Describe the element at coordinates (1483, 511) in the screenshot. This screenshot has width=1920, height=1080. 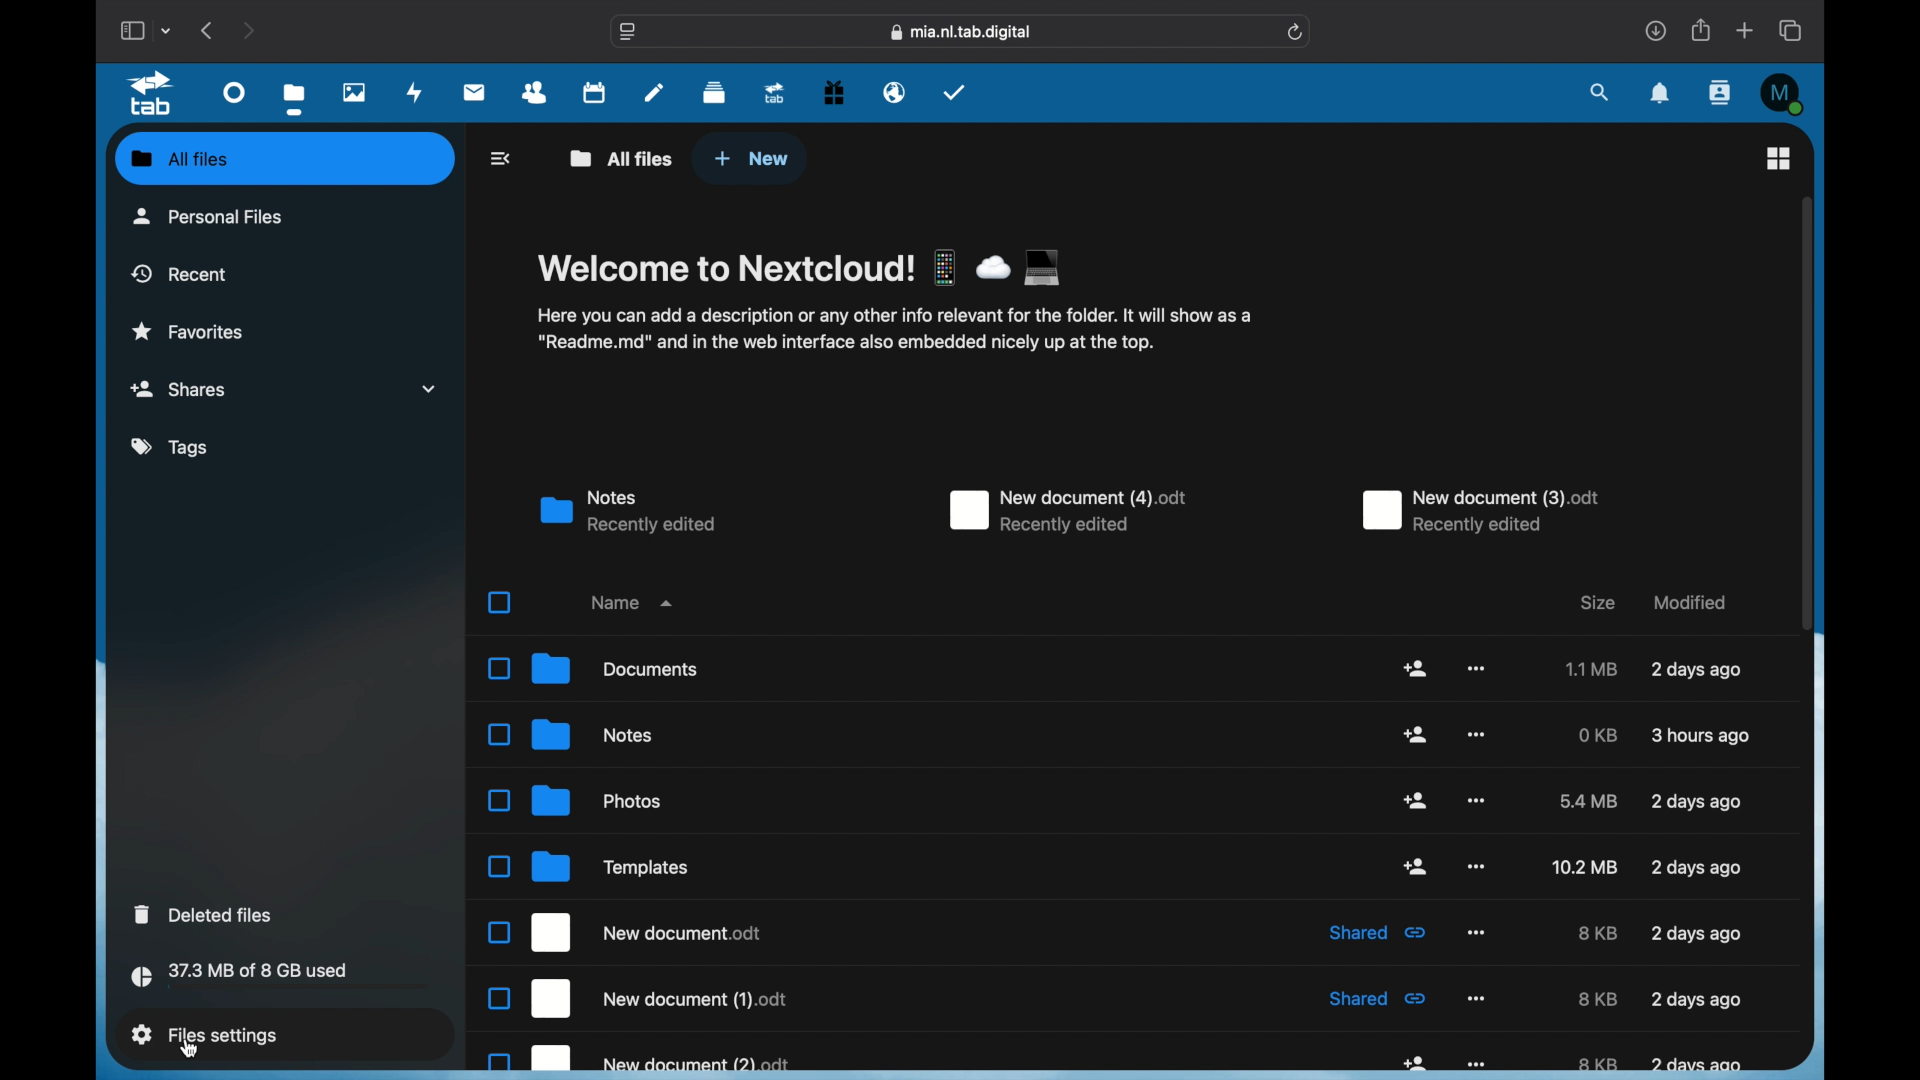
I see `new document` at that location.